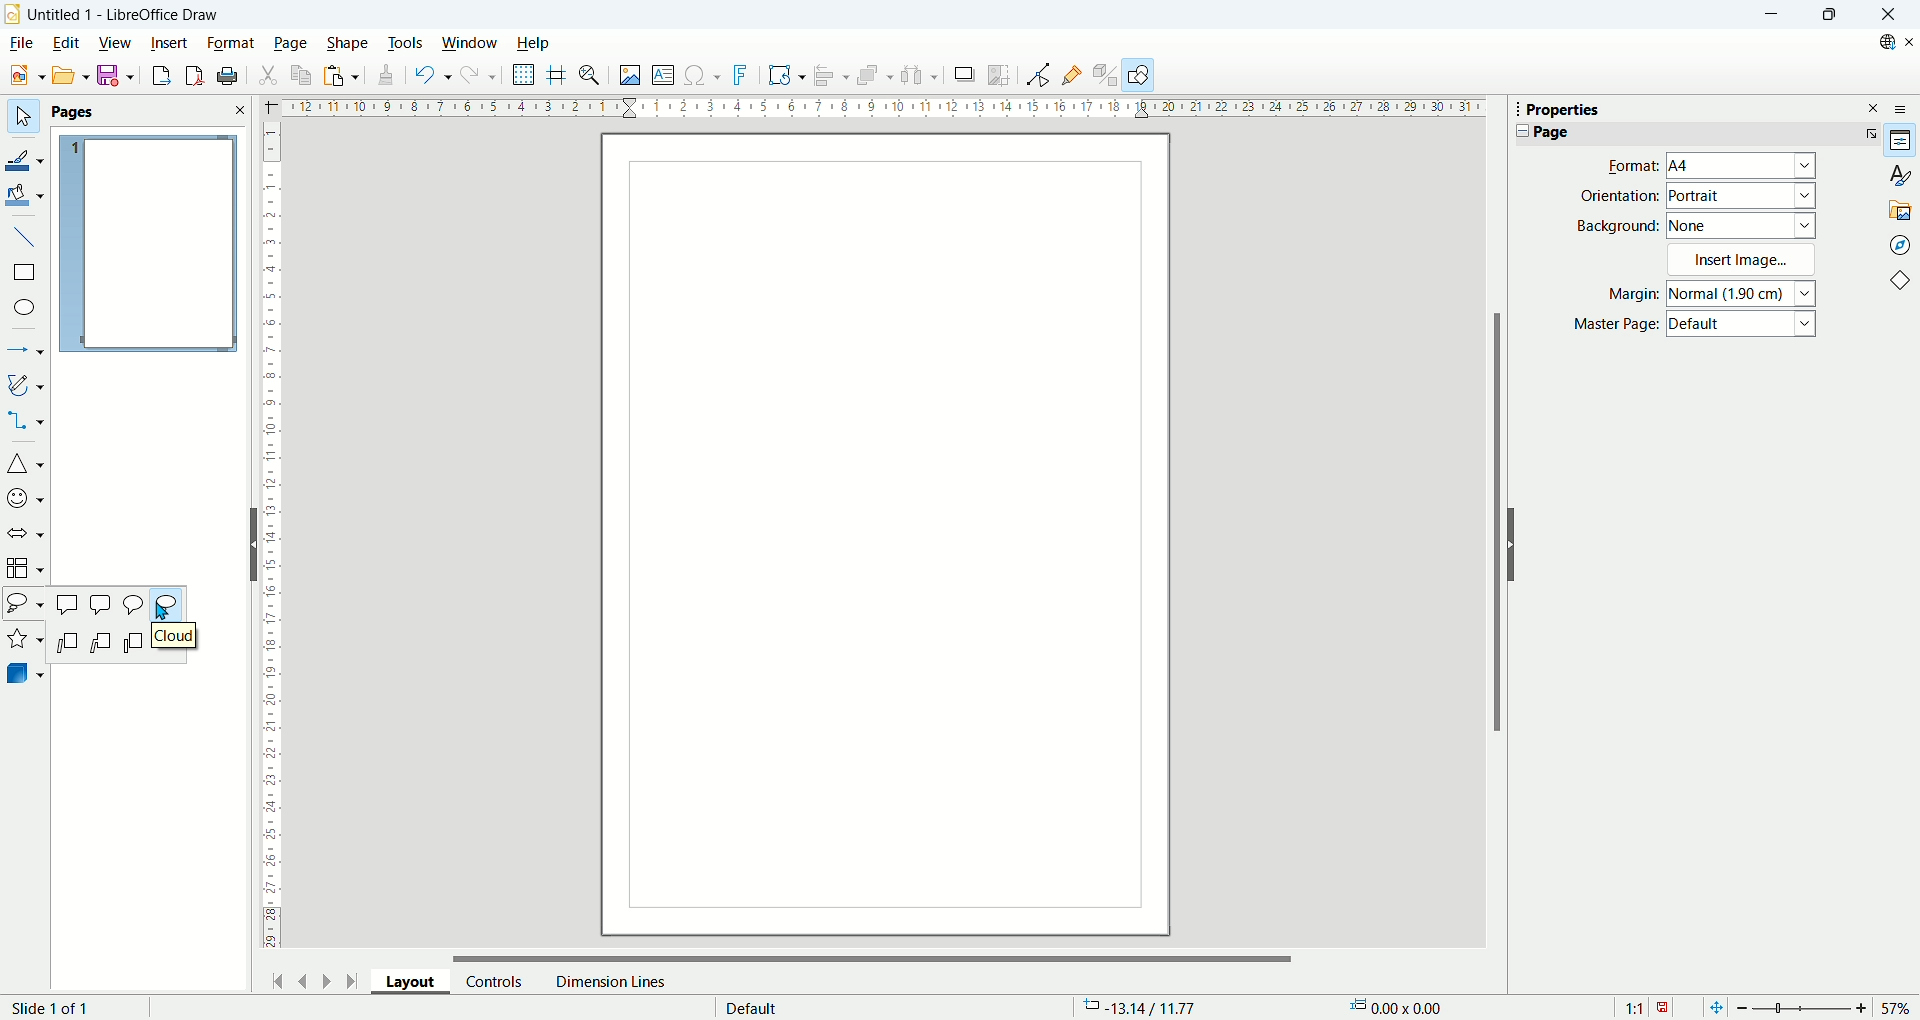 This screenshot has height=1020, width=1920. I want to click on Close document, so click(1908, 42).